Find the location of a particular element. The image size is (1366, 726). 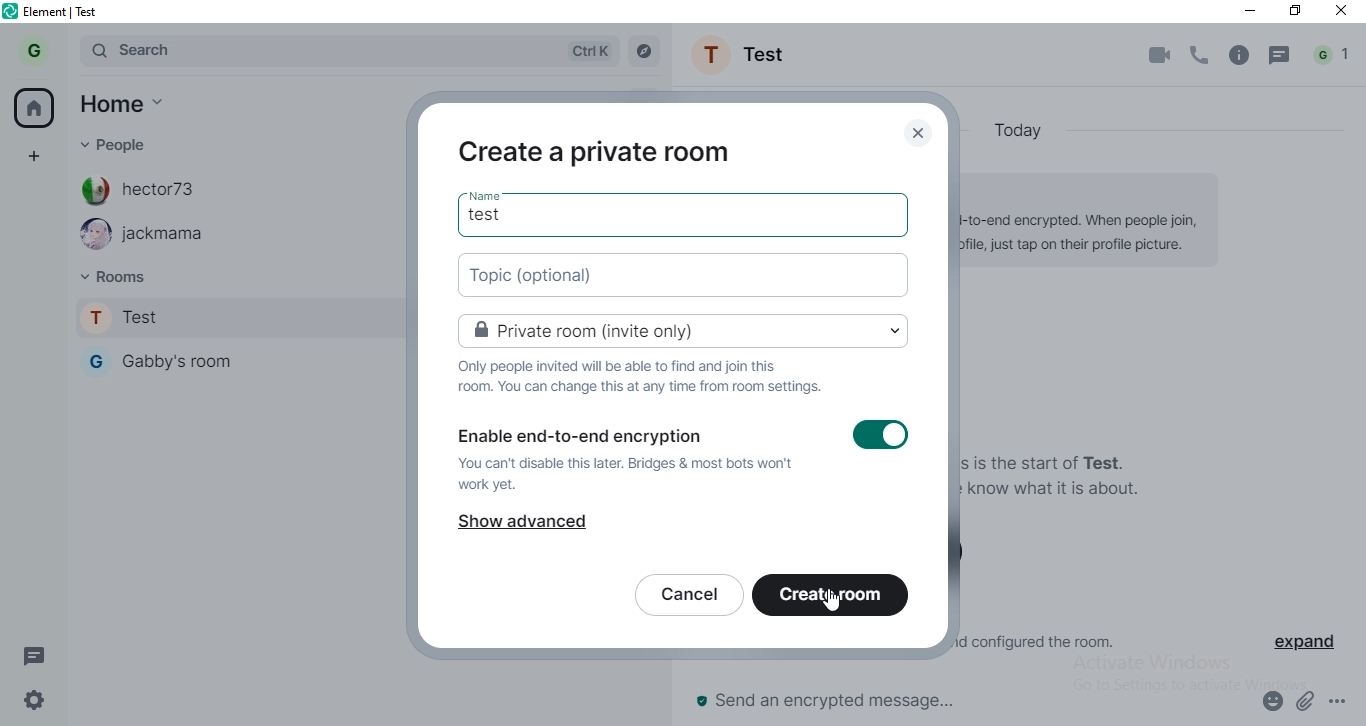

hector73 is located at coordinates (150, 190).